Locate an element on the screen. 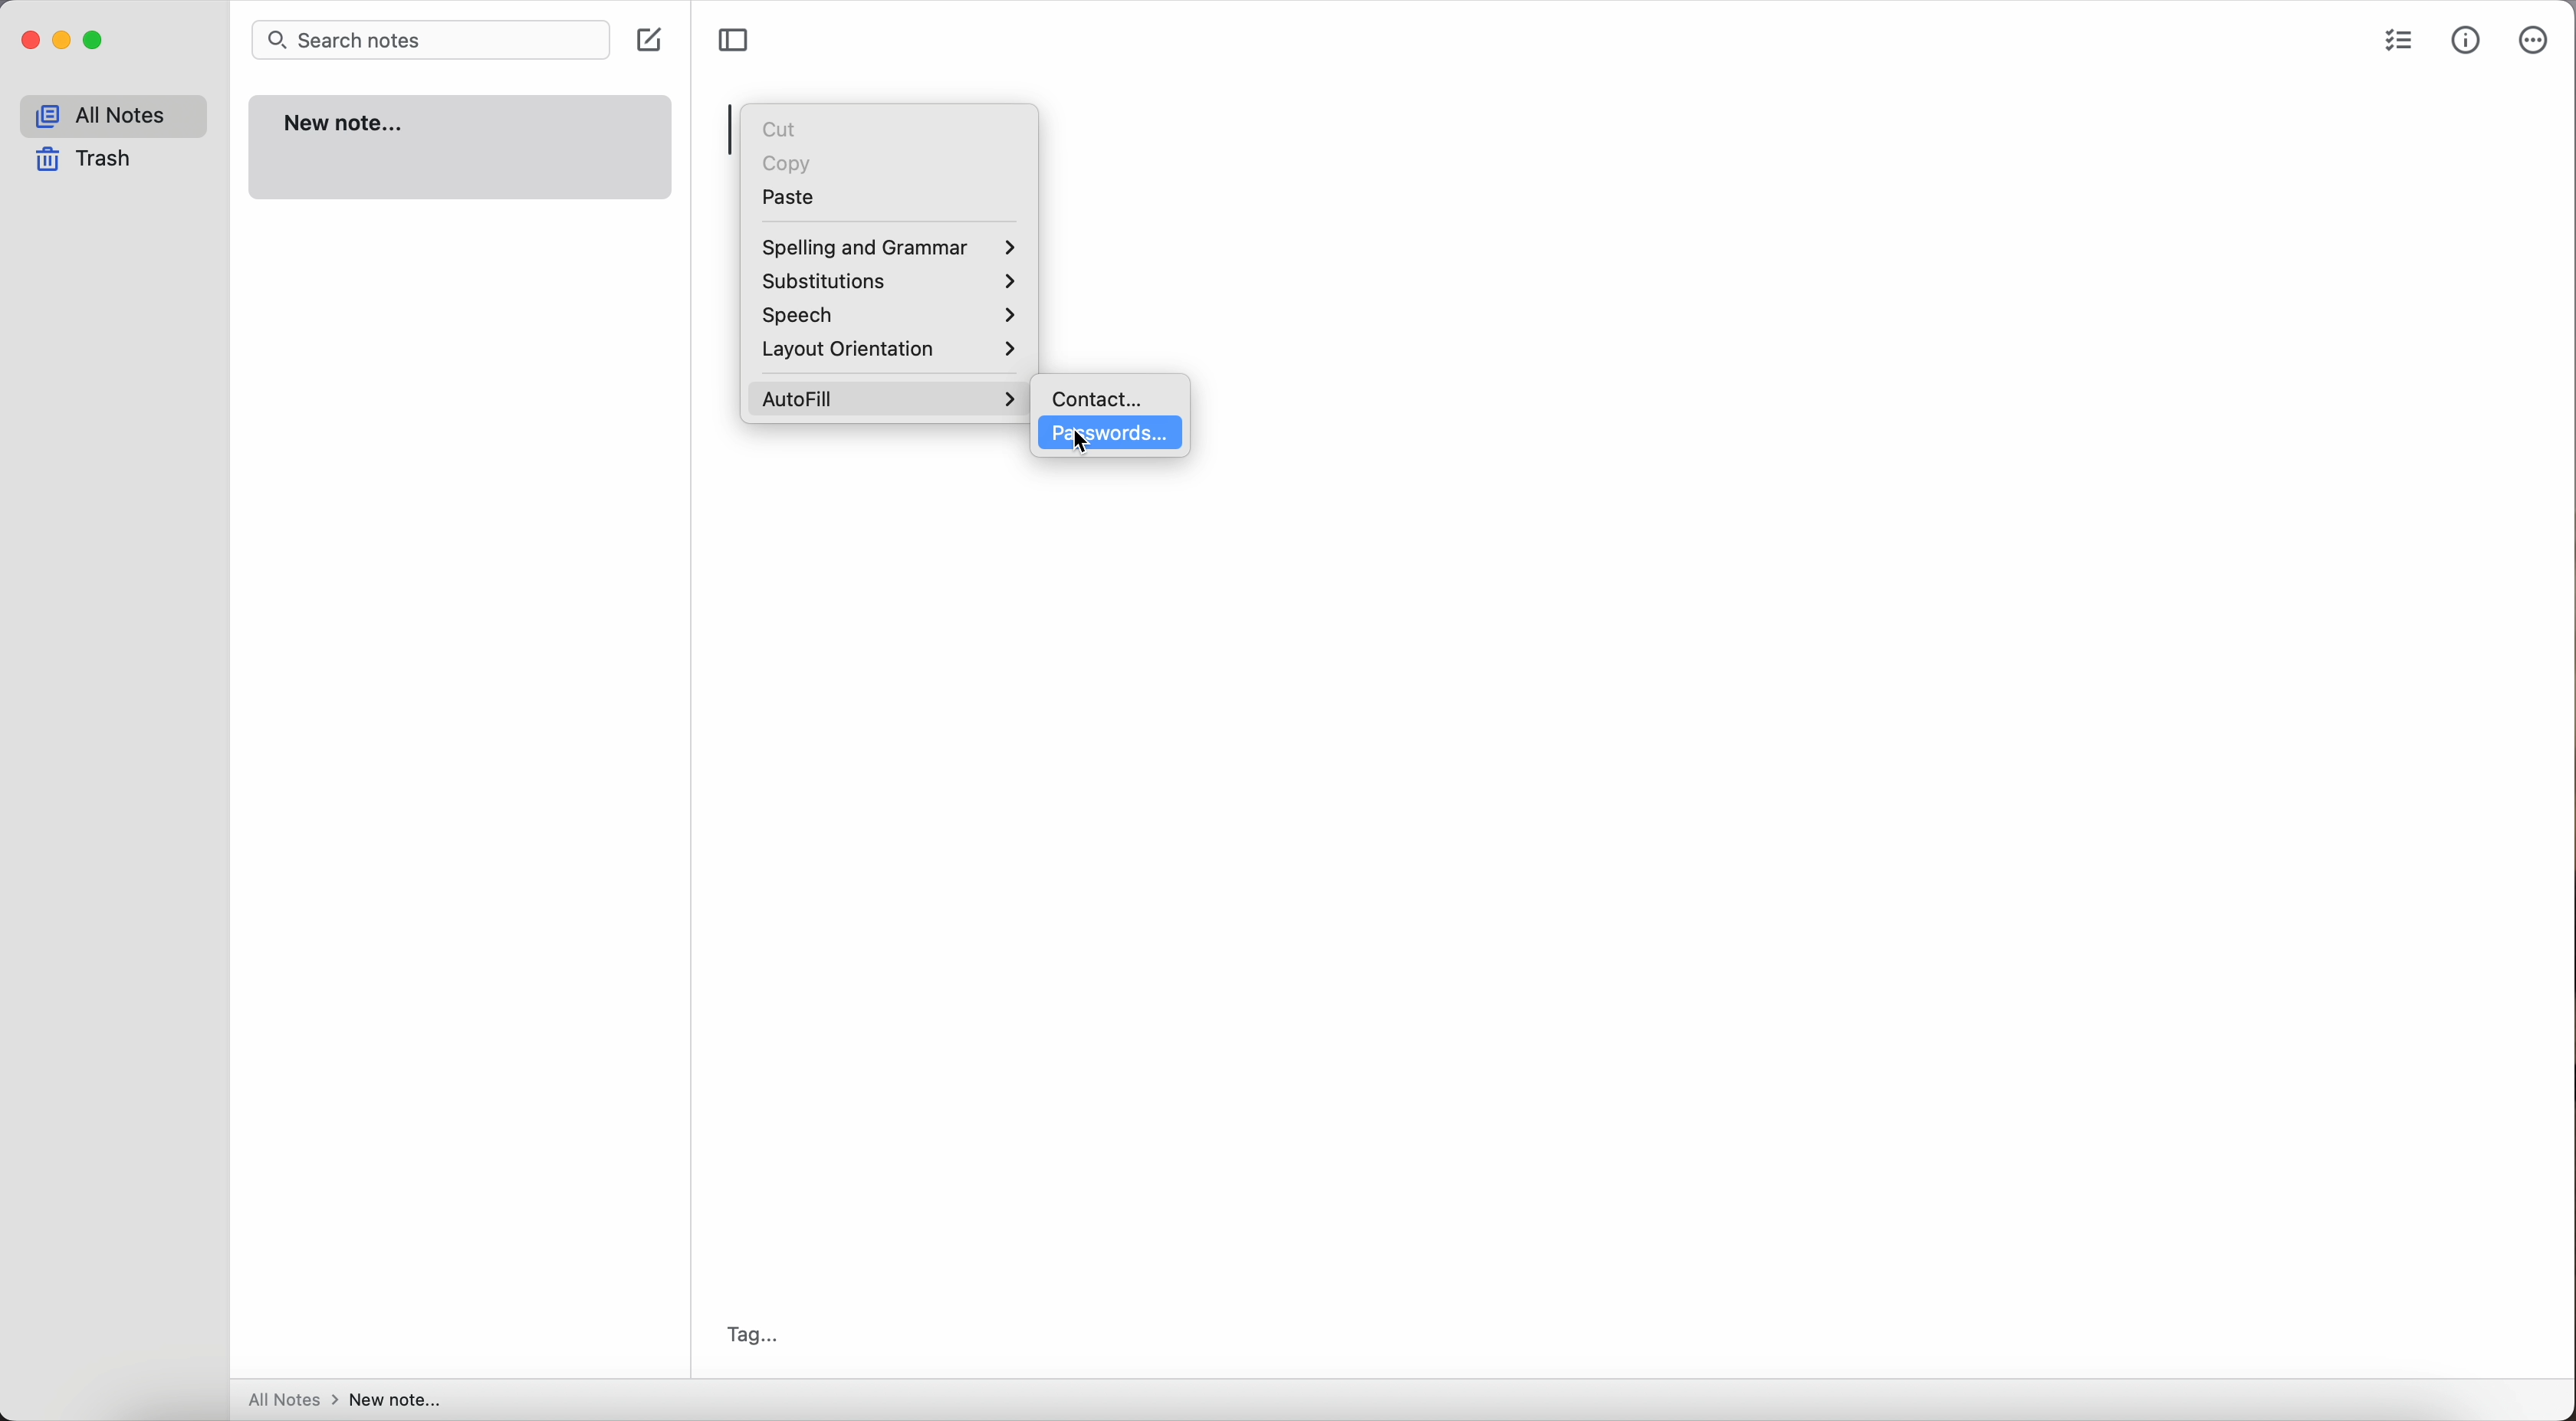 The height and width of the screenshot is (1421, 2576). metrics is located at coordinates (2467, 40).